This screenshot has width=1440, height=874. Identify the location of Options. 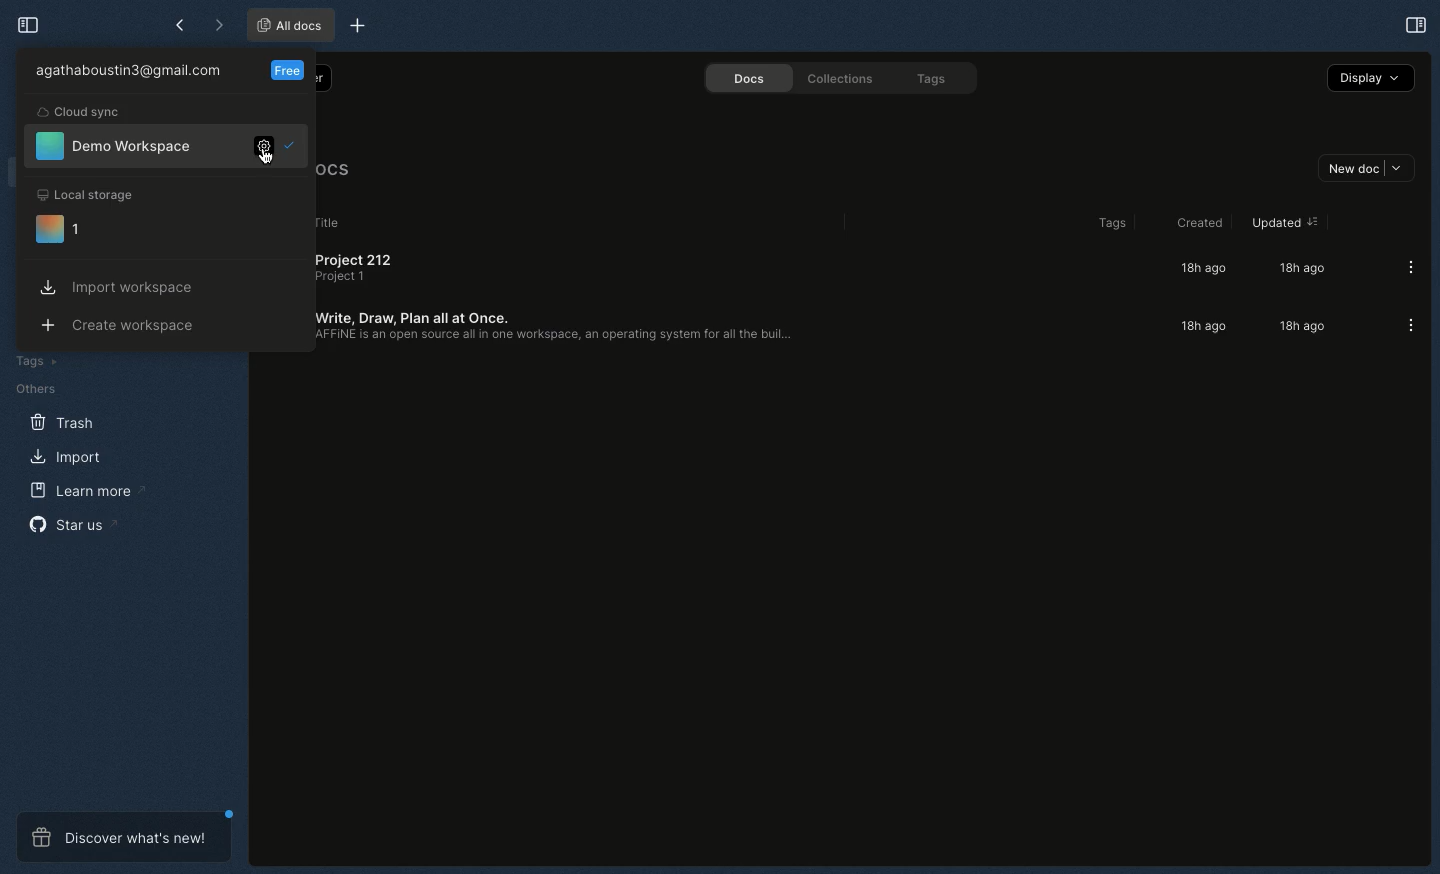
(1403, 267).